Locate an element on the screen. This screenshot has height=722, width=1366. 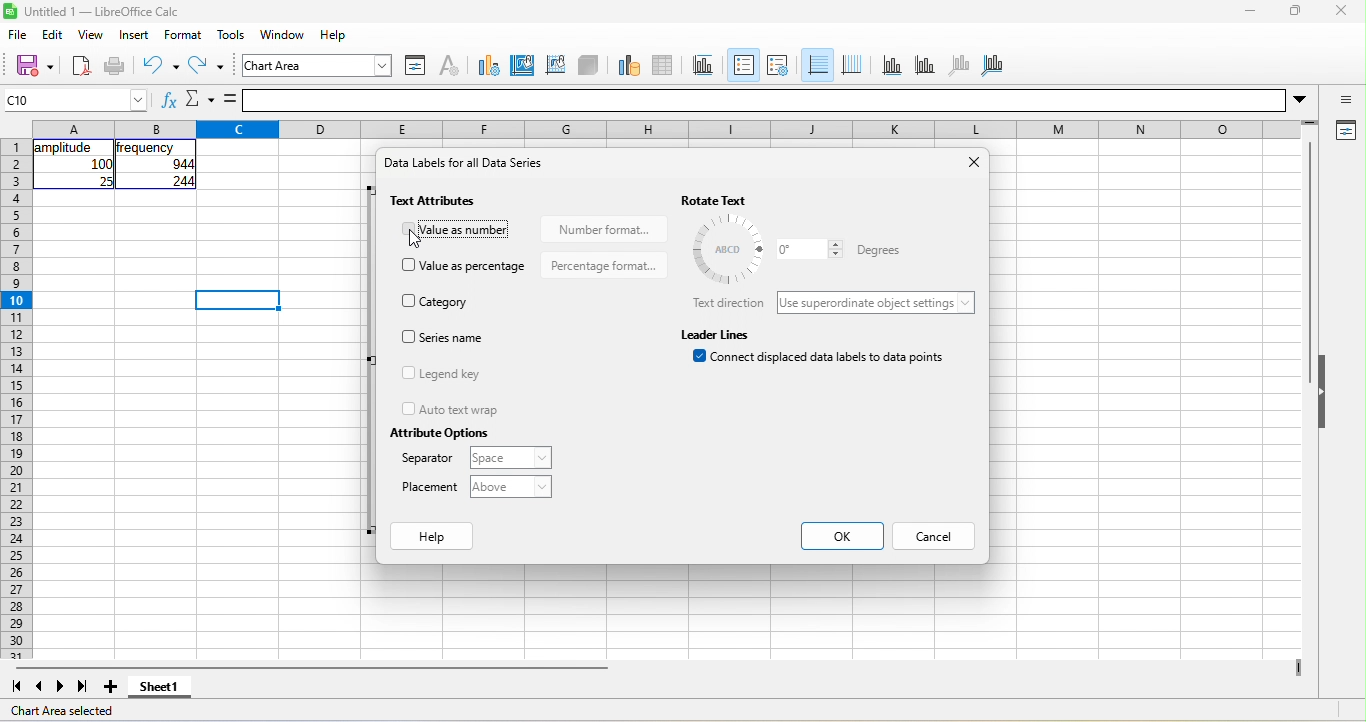
previous sheet is located at coordinates (35, 687).